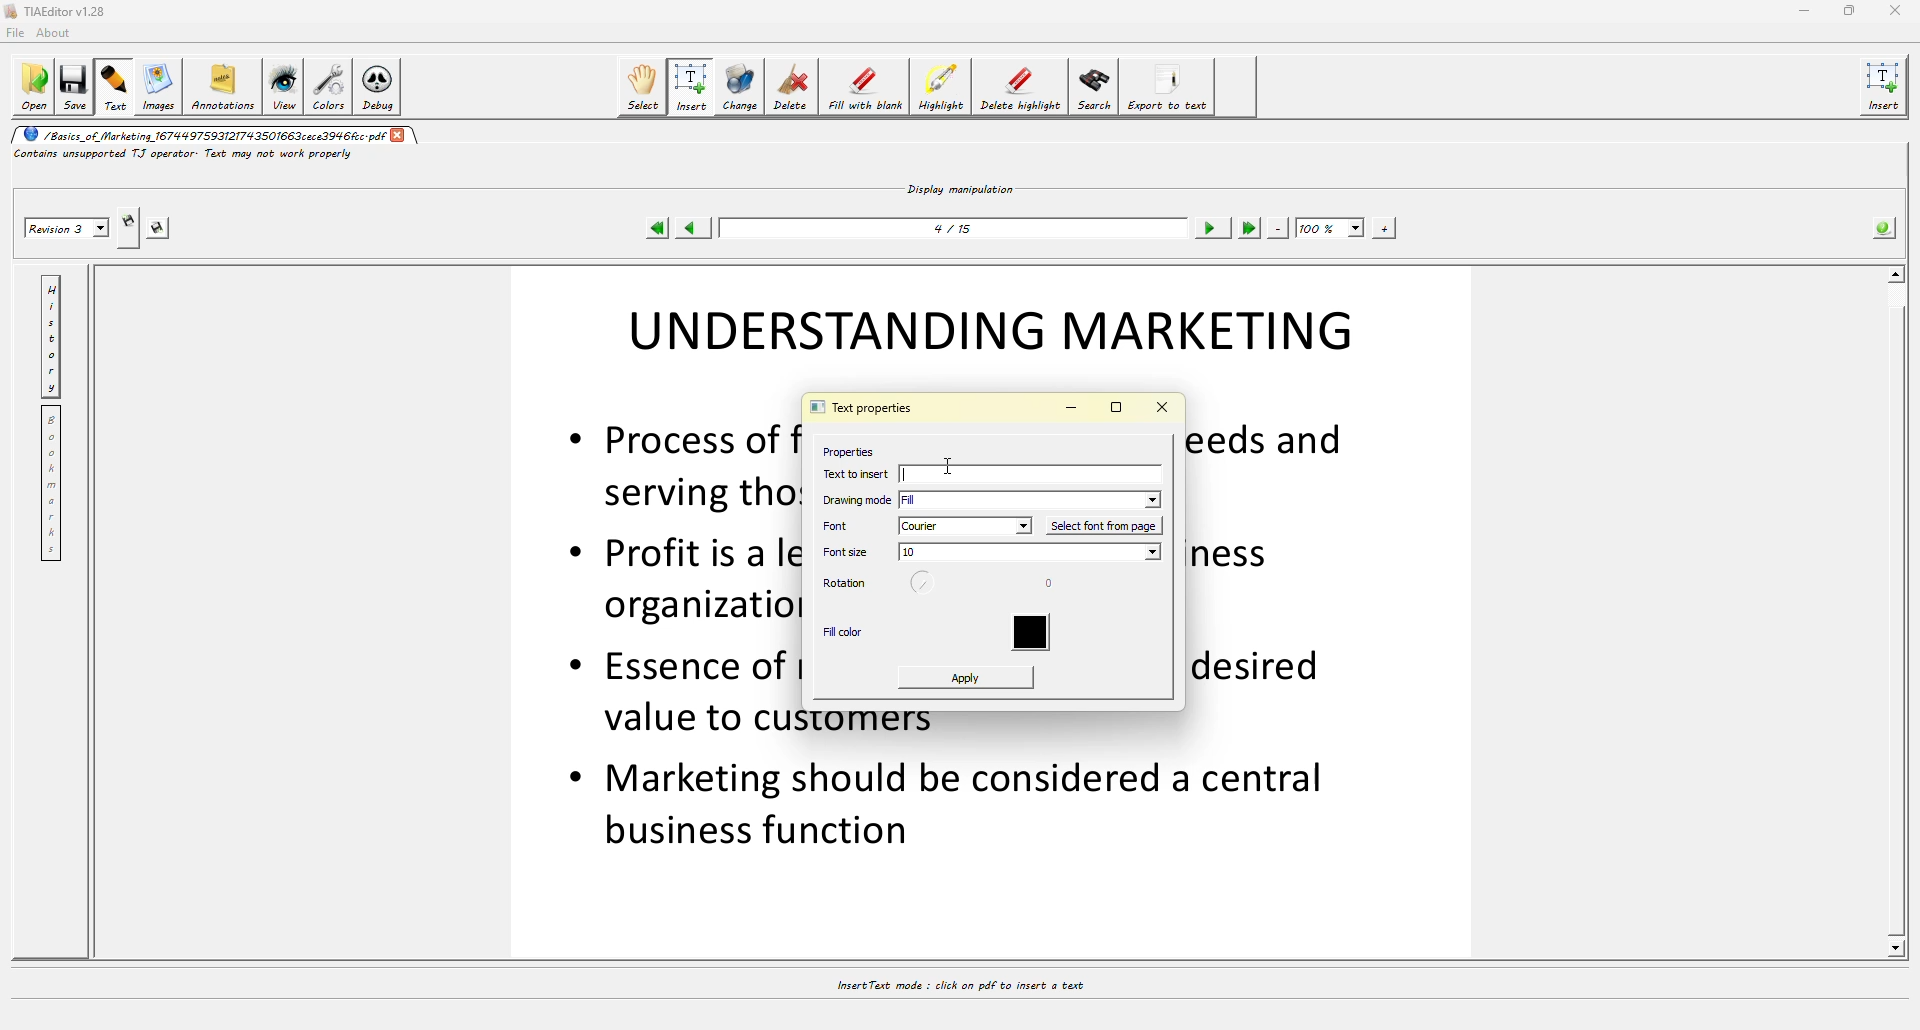 This screenshot has width=1920, height=1030. What do you see at coordinates (380, 85) in the screenshot?
I see `debug` at bounding box center [380, 85].